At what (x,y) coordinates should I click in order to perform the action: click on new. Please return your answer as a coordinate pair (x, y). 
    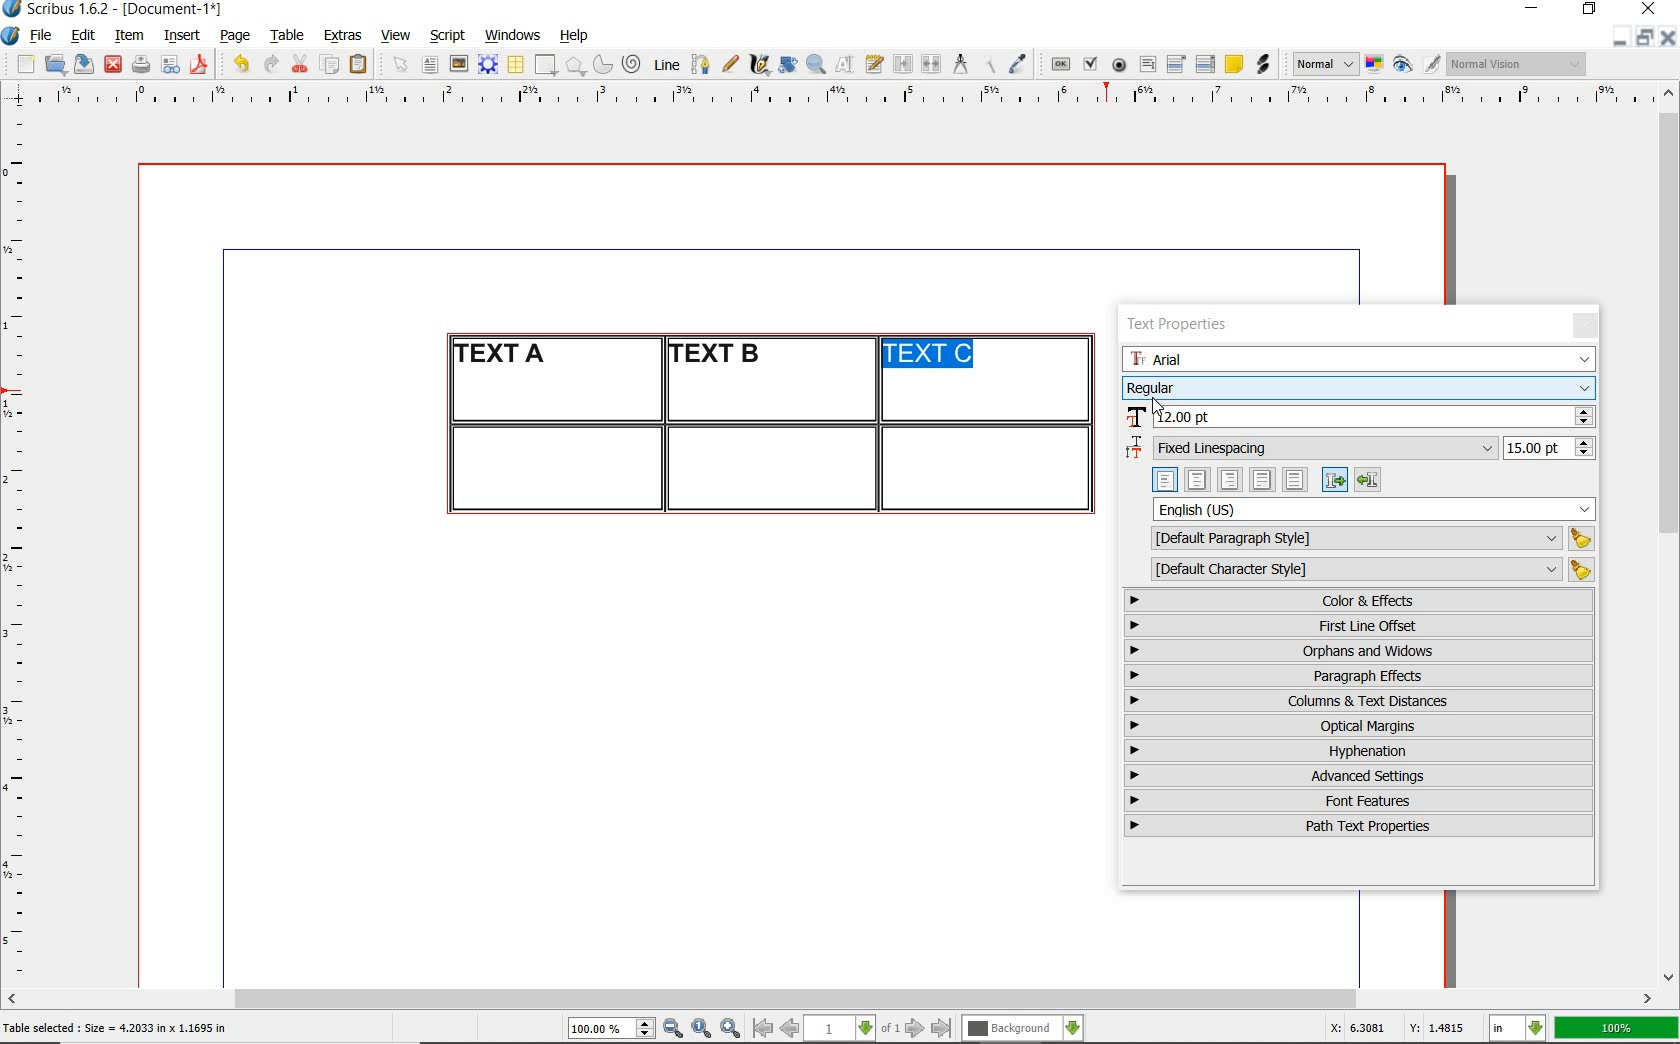
    Looking at the image, I should click on (23, 64).